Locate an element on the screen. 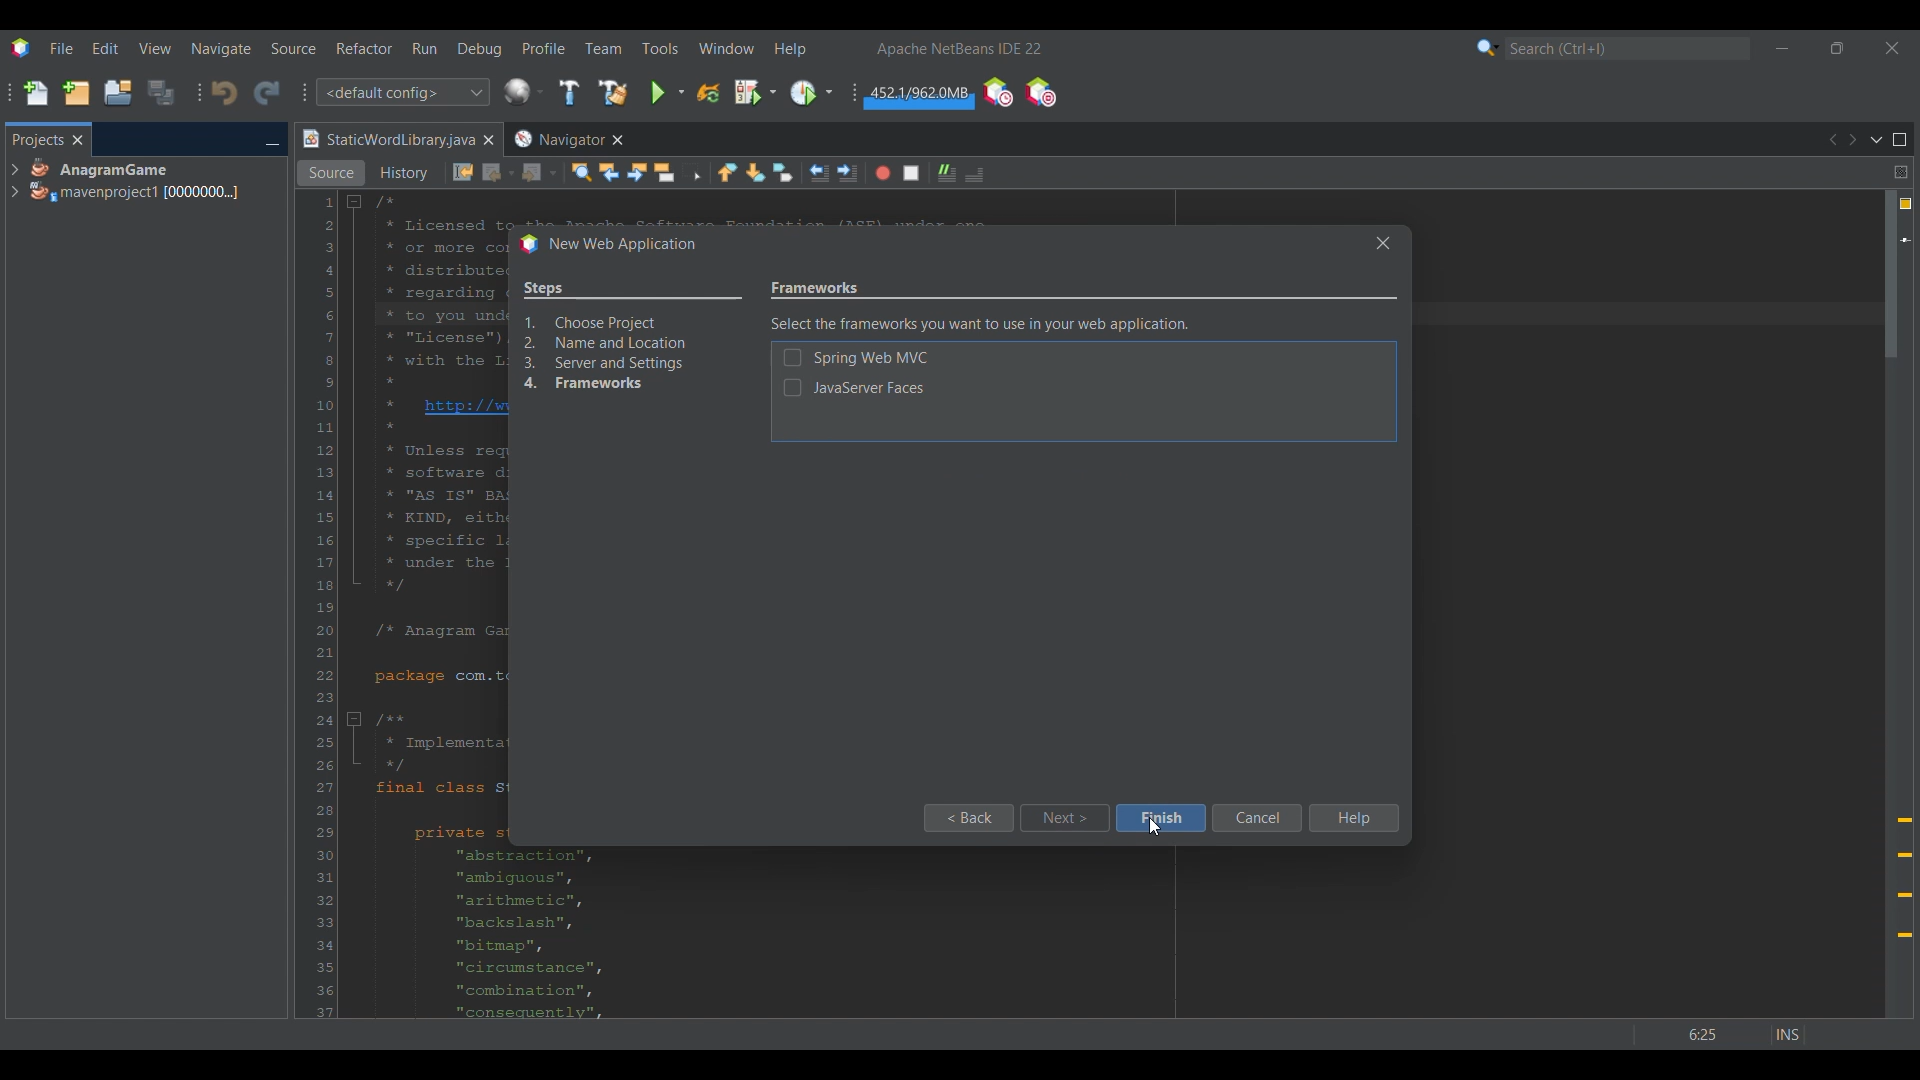 The width and height of the screenshot is (1920, 1080). Find selection is located at coordinates (581, 172).